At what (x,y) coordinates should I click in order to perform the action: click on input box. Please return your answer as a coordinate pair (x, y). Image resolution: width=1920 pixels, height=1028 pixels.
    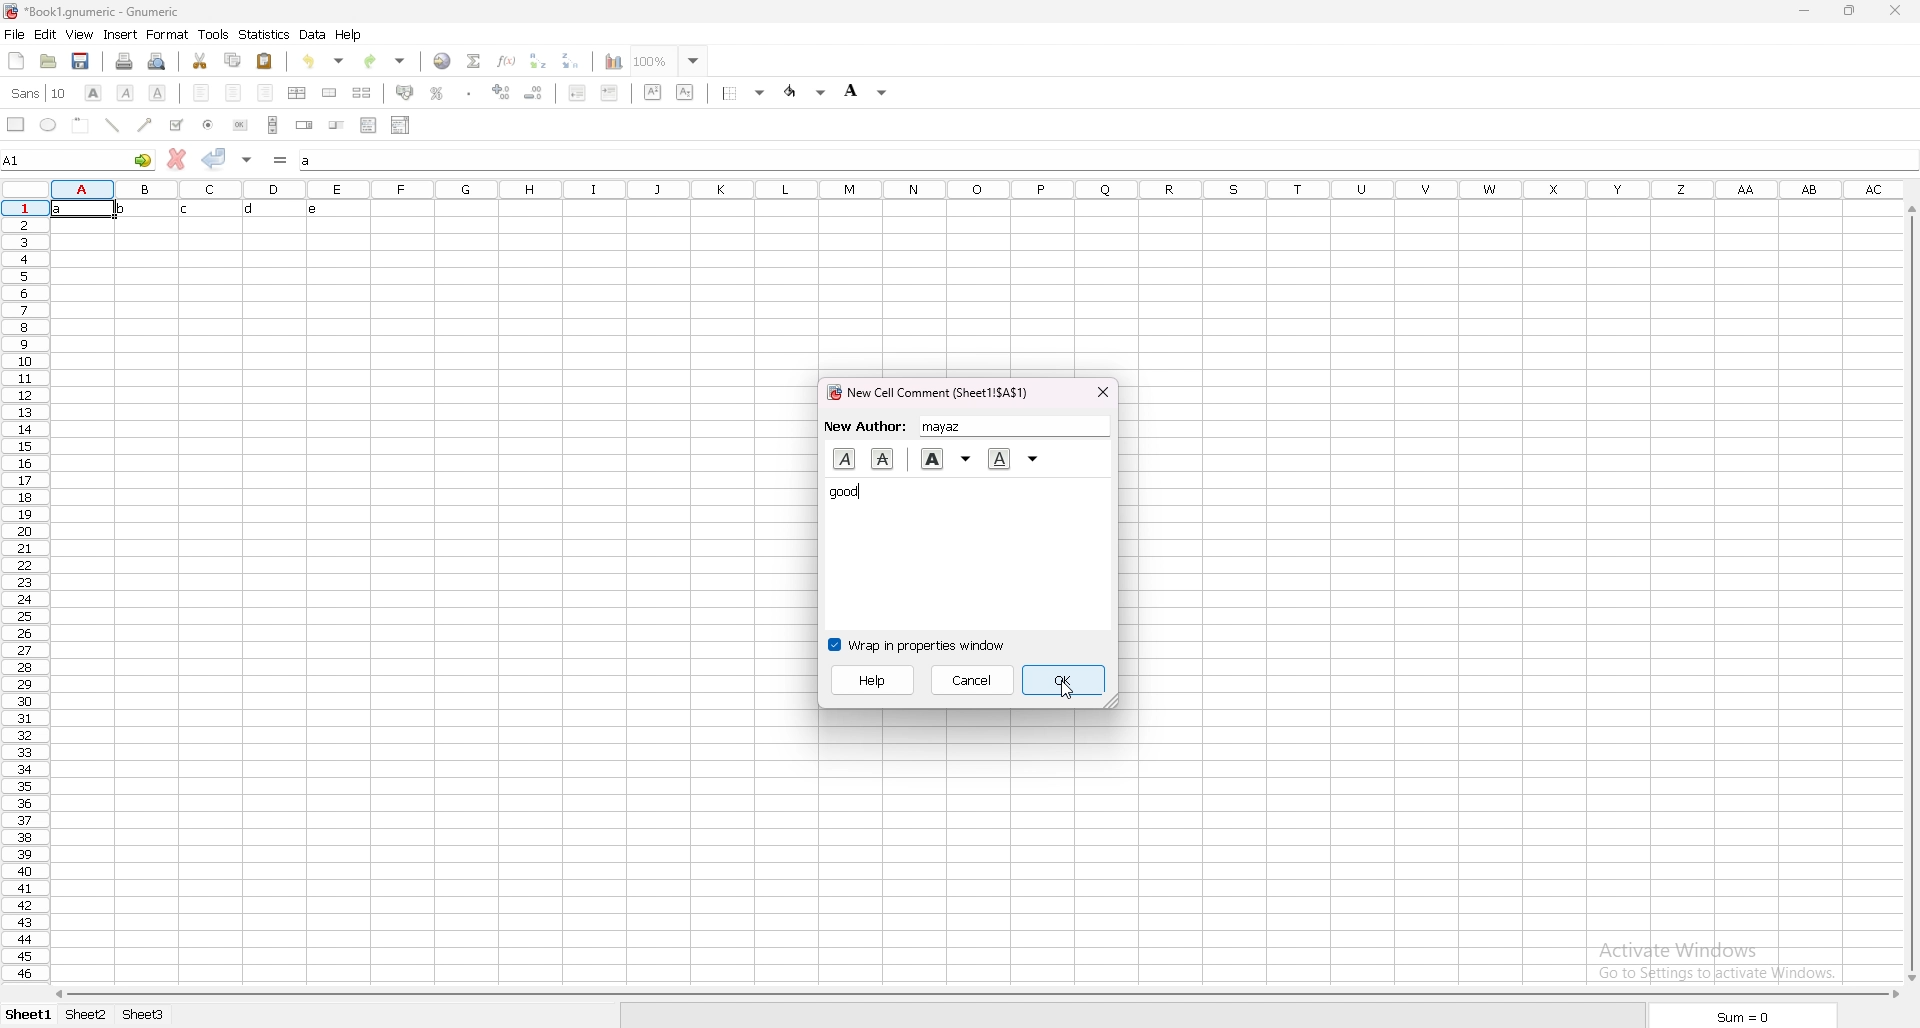
    Looking at the image, I should click on (1107, 161).